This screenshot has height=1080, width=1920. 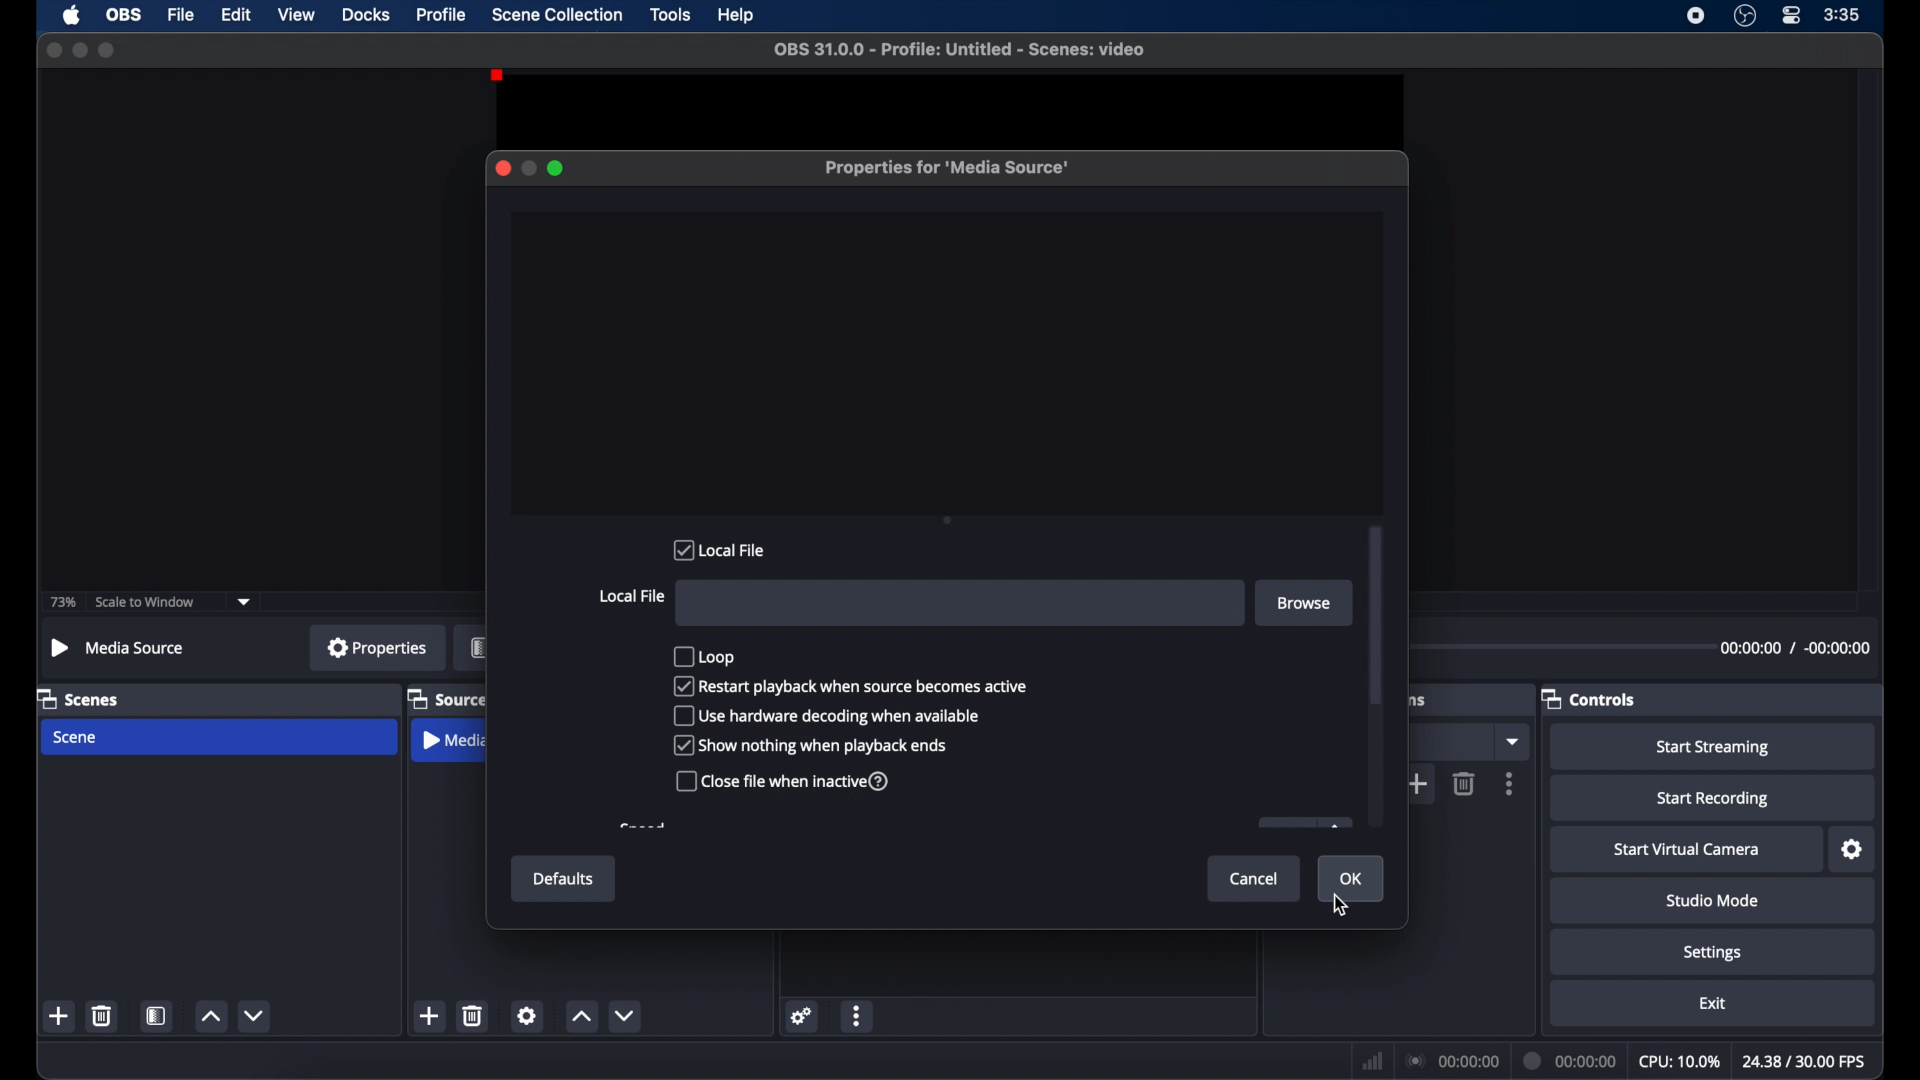 I want to click on cancel, so click(x=1255, y=880).